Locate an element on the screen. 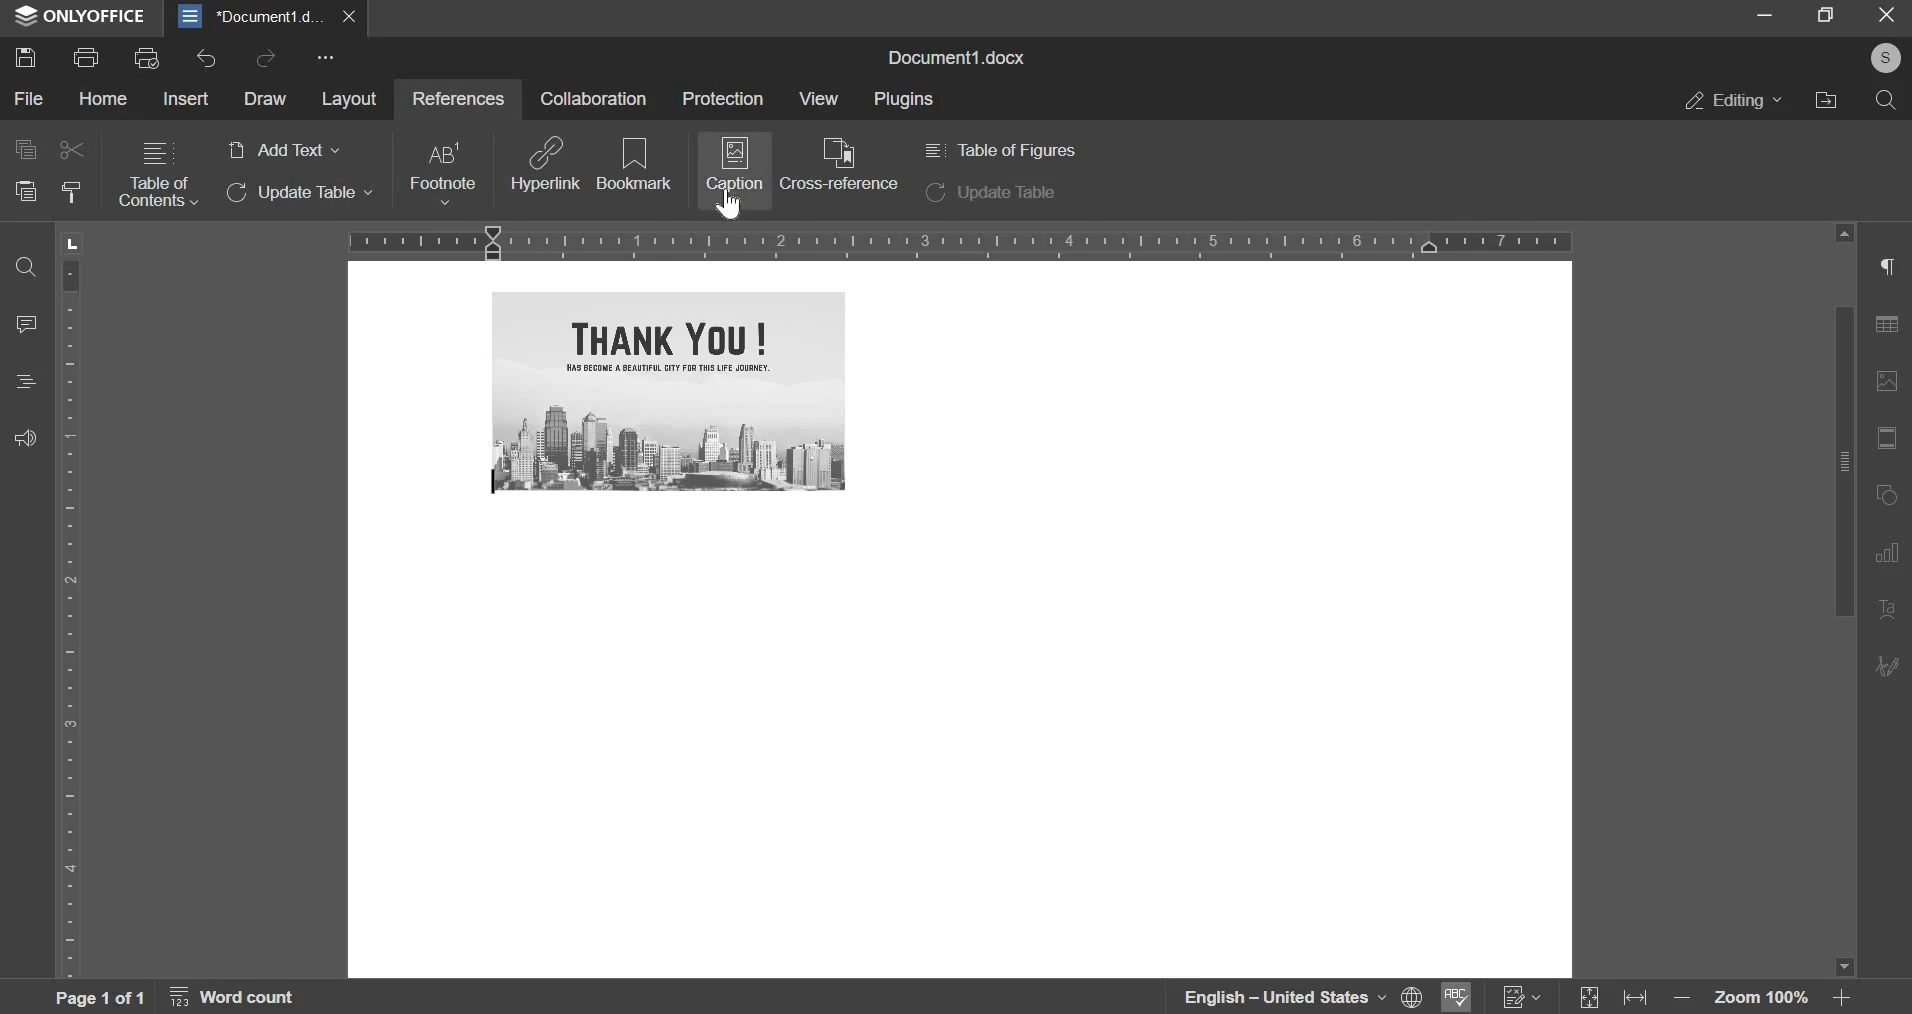  plugins is located at coordinates (905, 100).